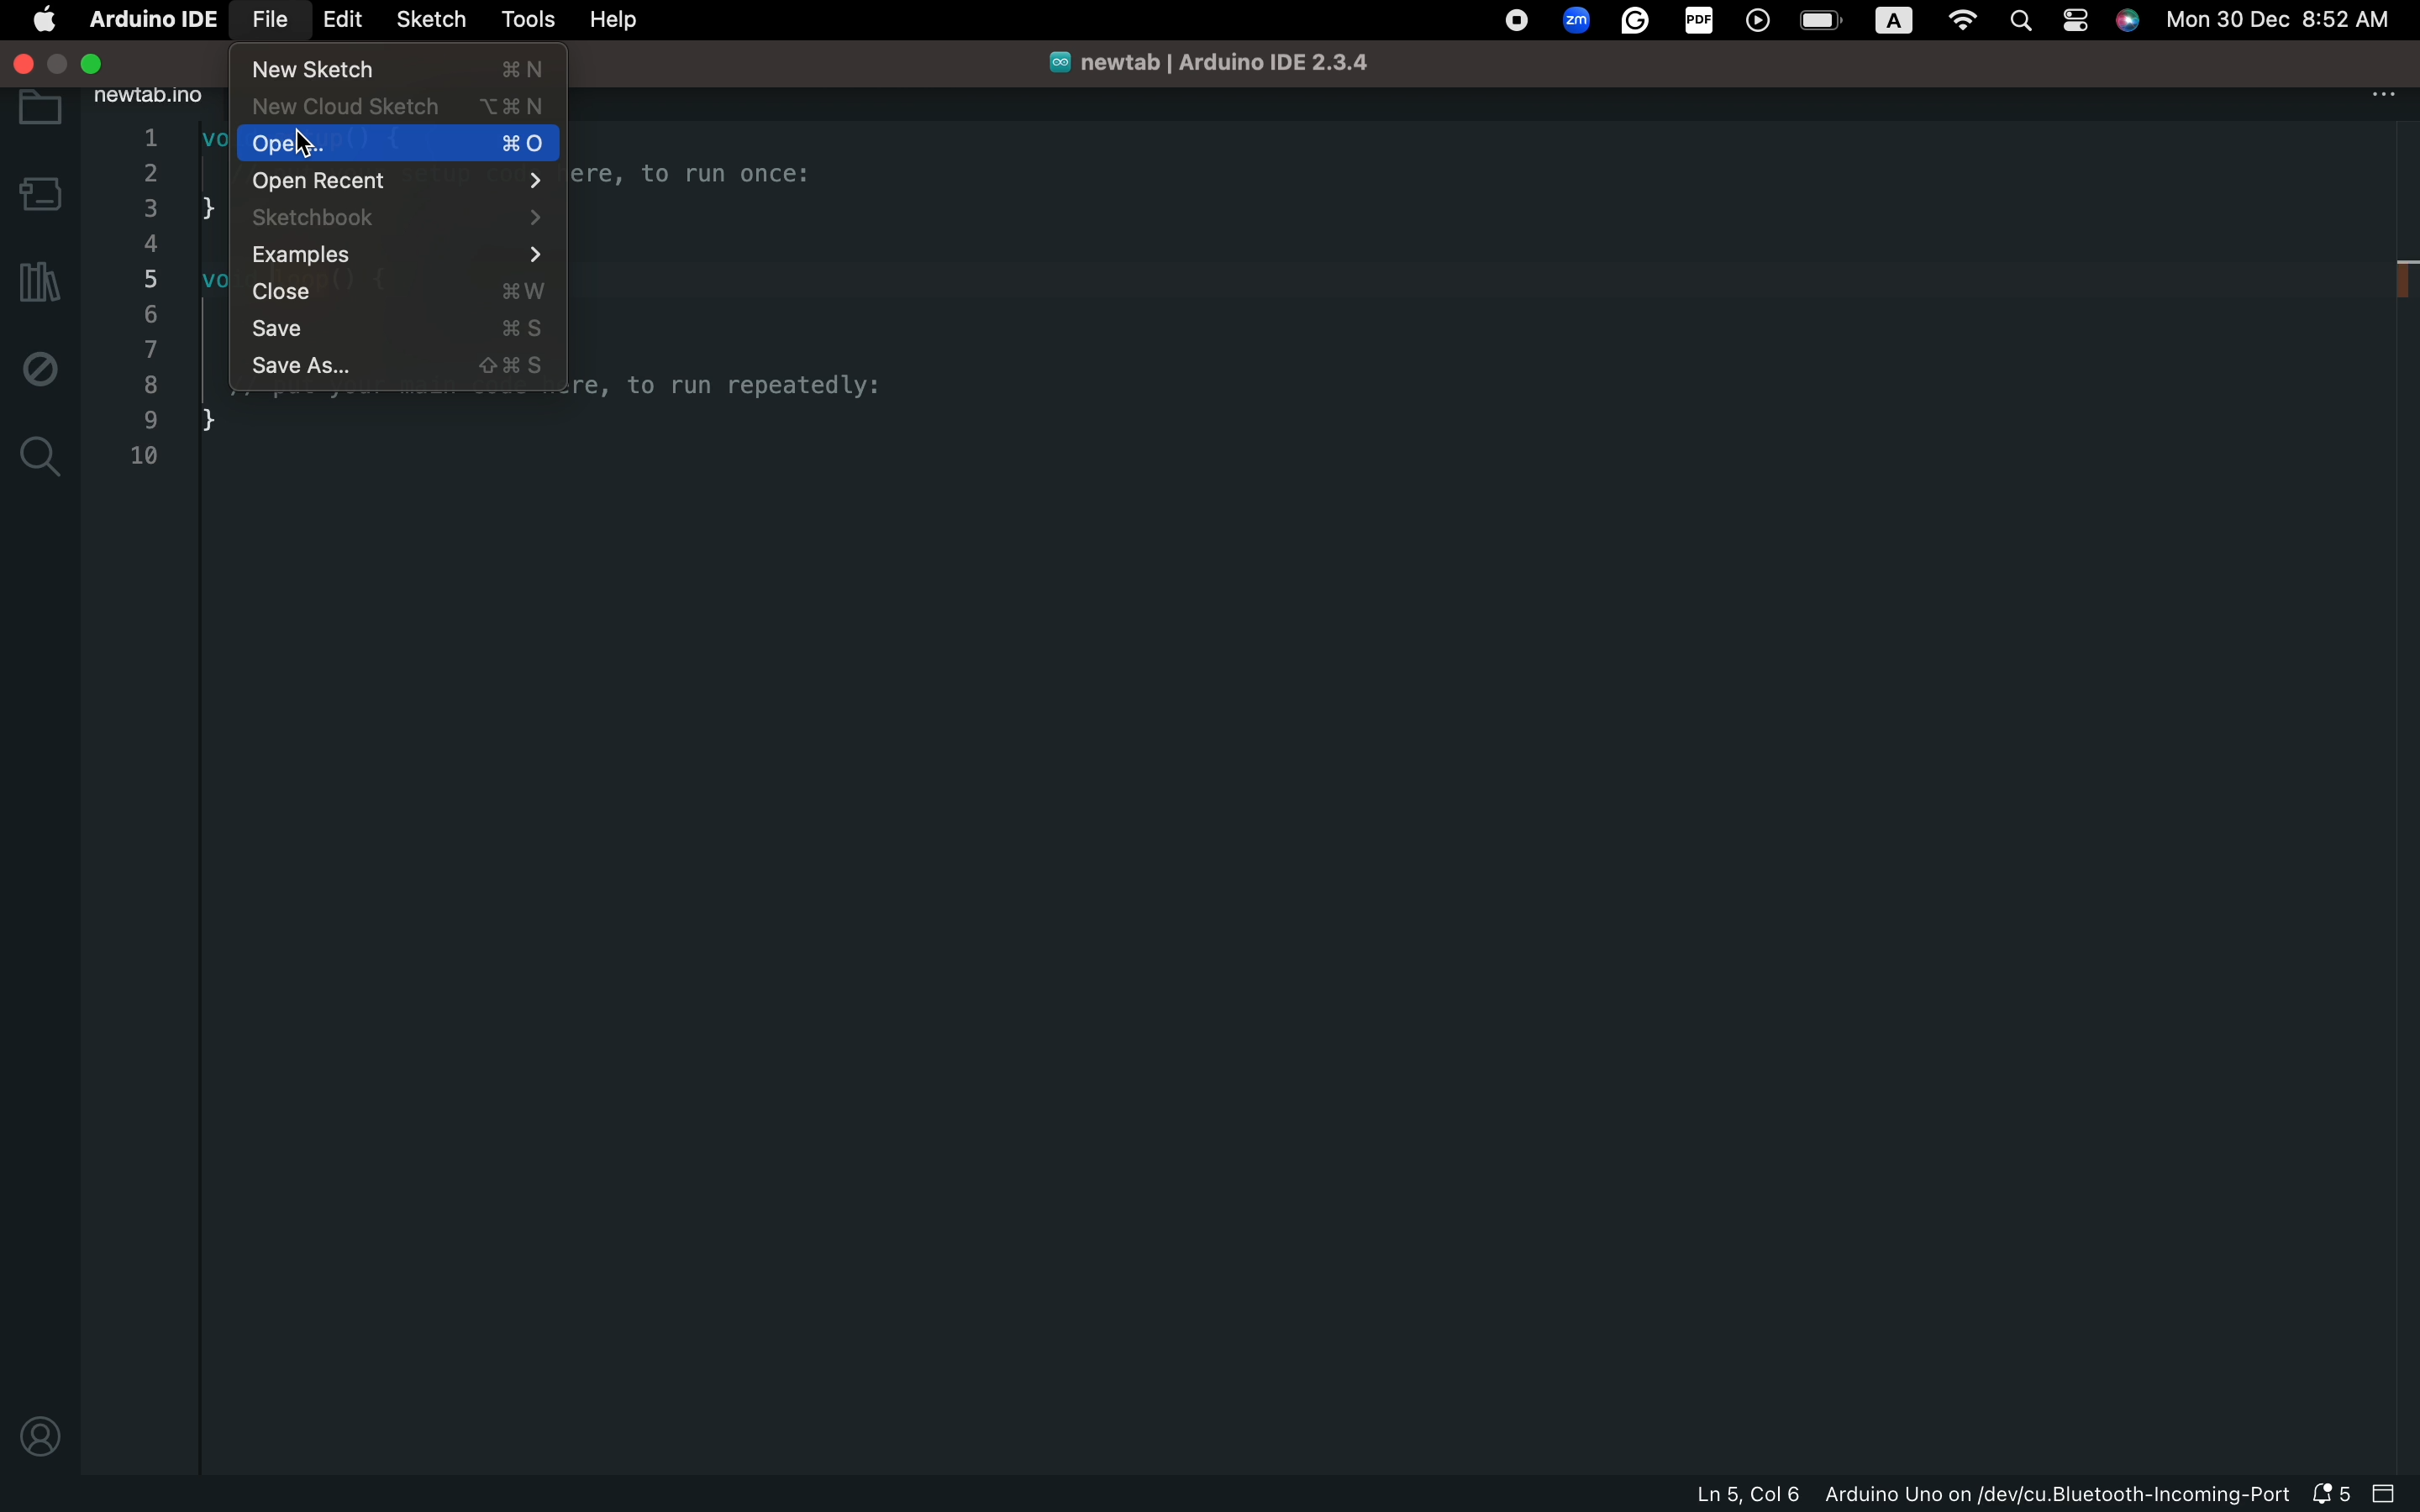 The height and width of the screenshot is (1512, 2420). What do you see at coordinates (1518, 21) in the screenshot?
I see `record` at bounding box center [1518, 21].